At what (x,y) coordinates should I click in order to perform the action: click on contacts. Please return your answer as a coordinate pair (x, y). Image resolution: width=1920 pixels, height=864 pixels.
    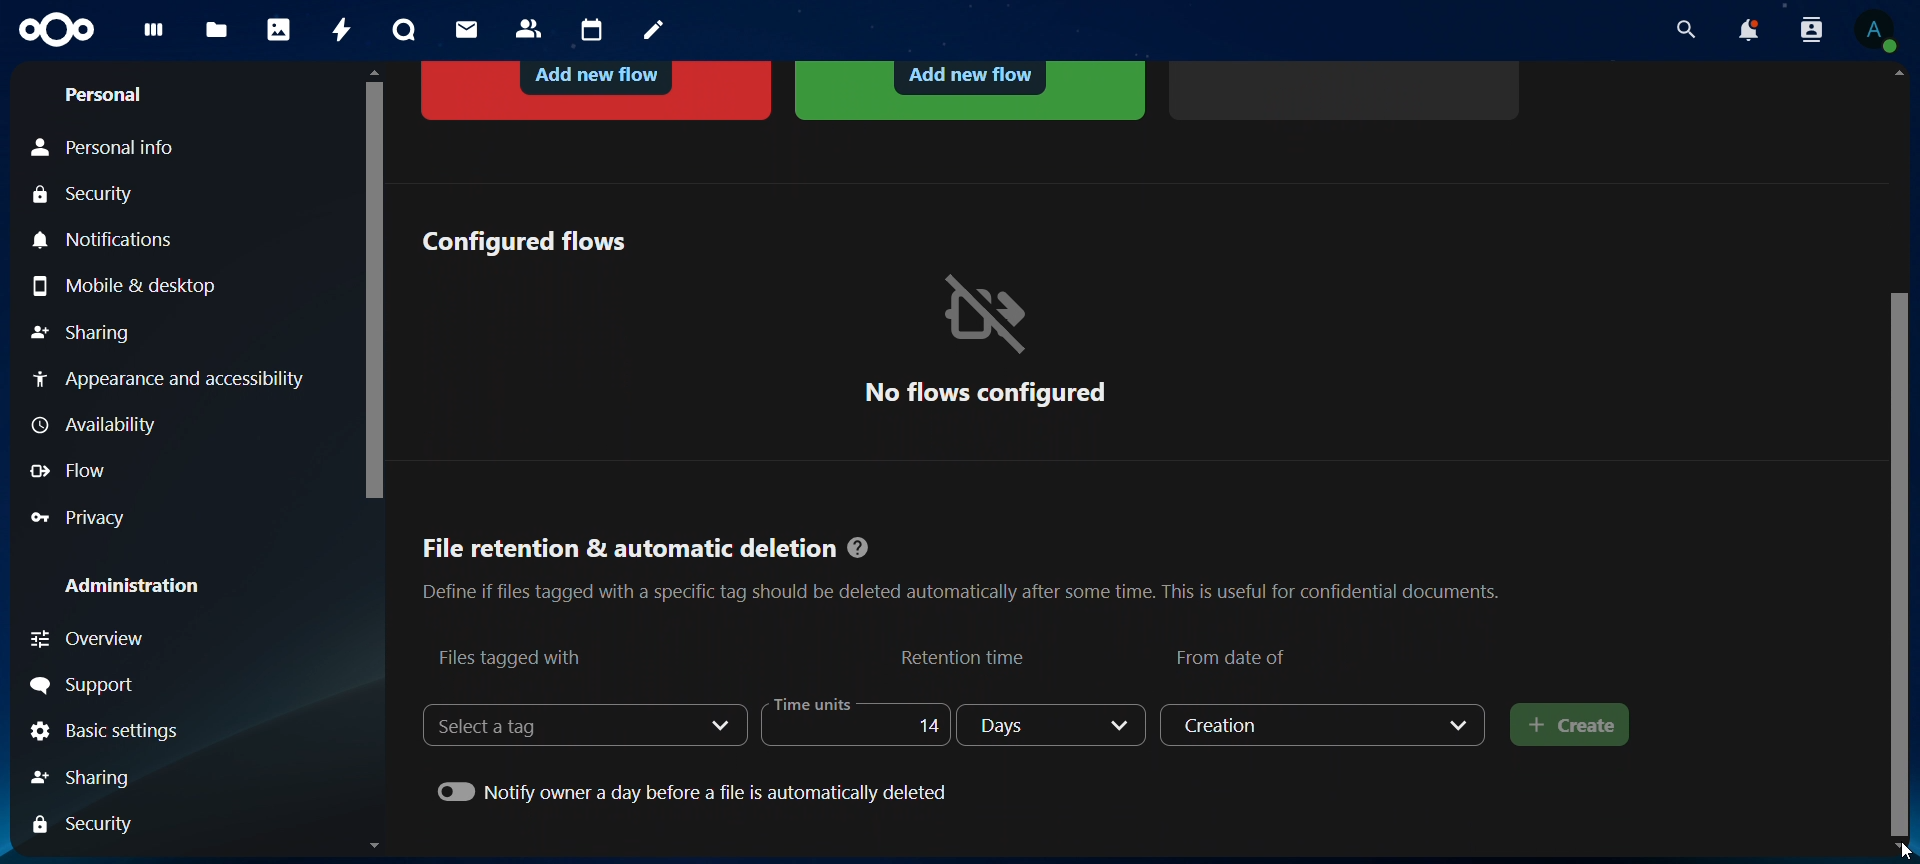
    Looking at the image, I should click on (530, 30).